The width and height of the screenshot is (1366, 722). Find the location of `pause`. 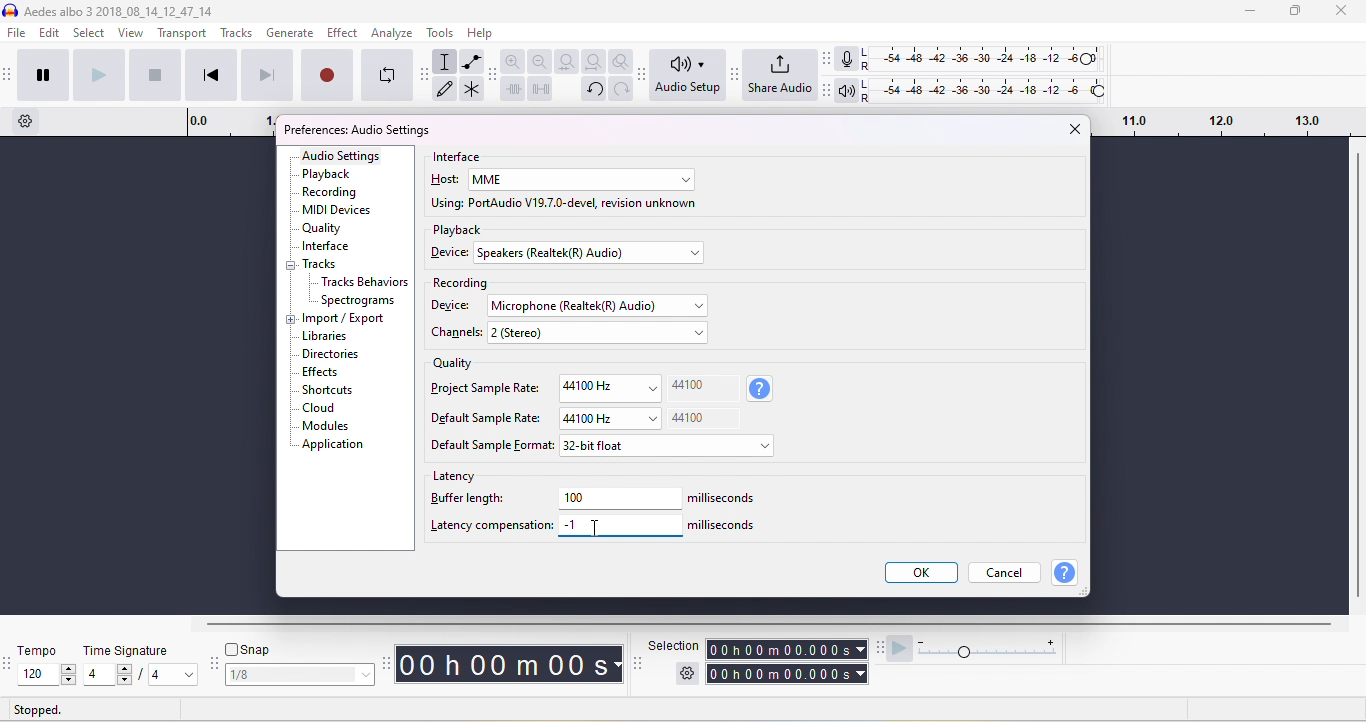

pause is located at coordinates (43, 73).